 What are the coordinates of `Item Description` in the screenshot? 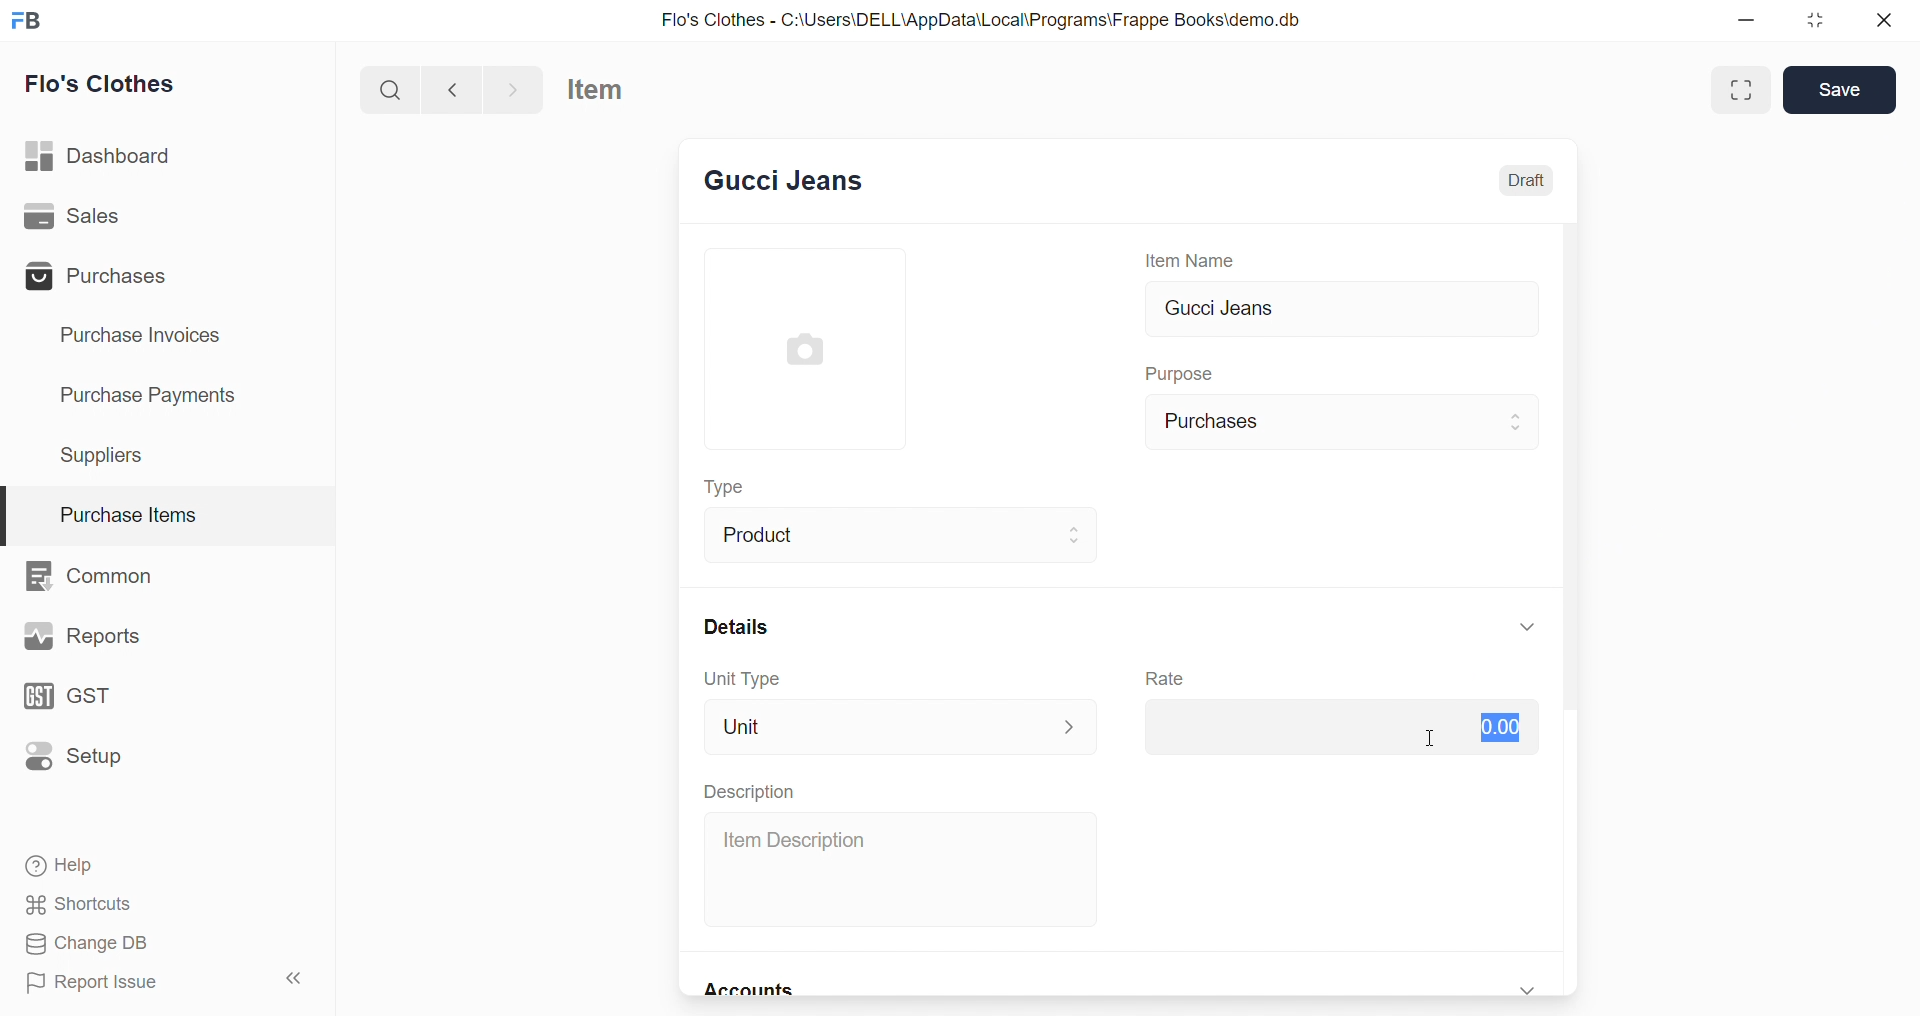 It's located at (905, 870).